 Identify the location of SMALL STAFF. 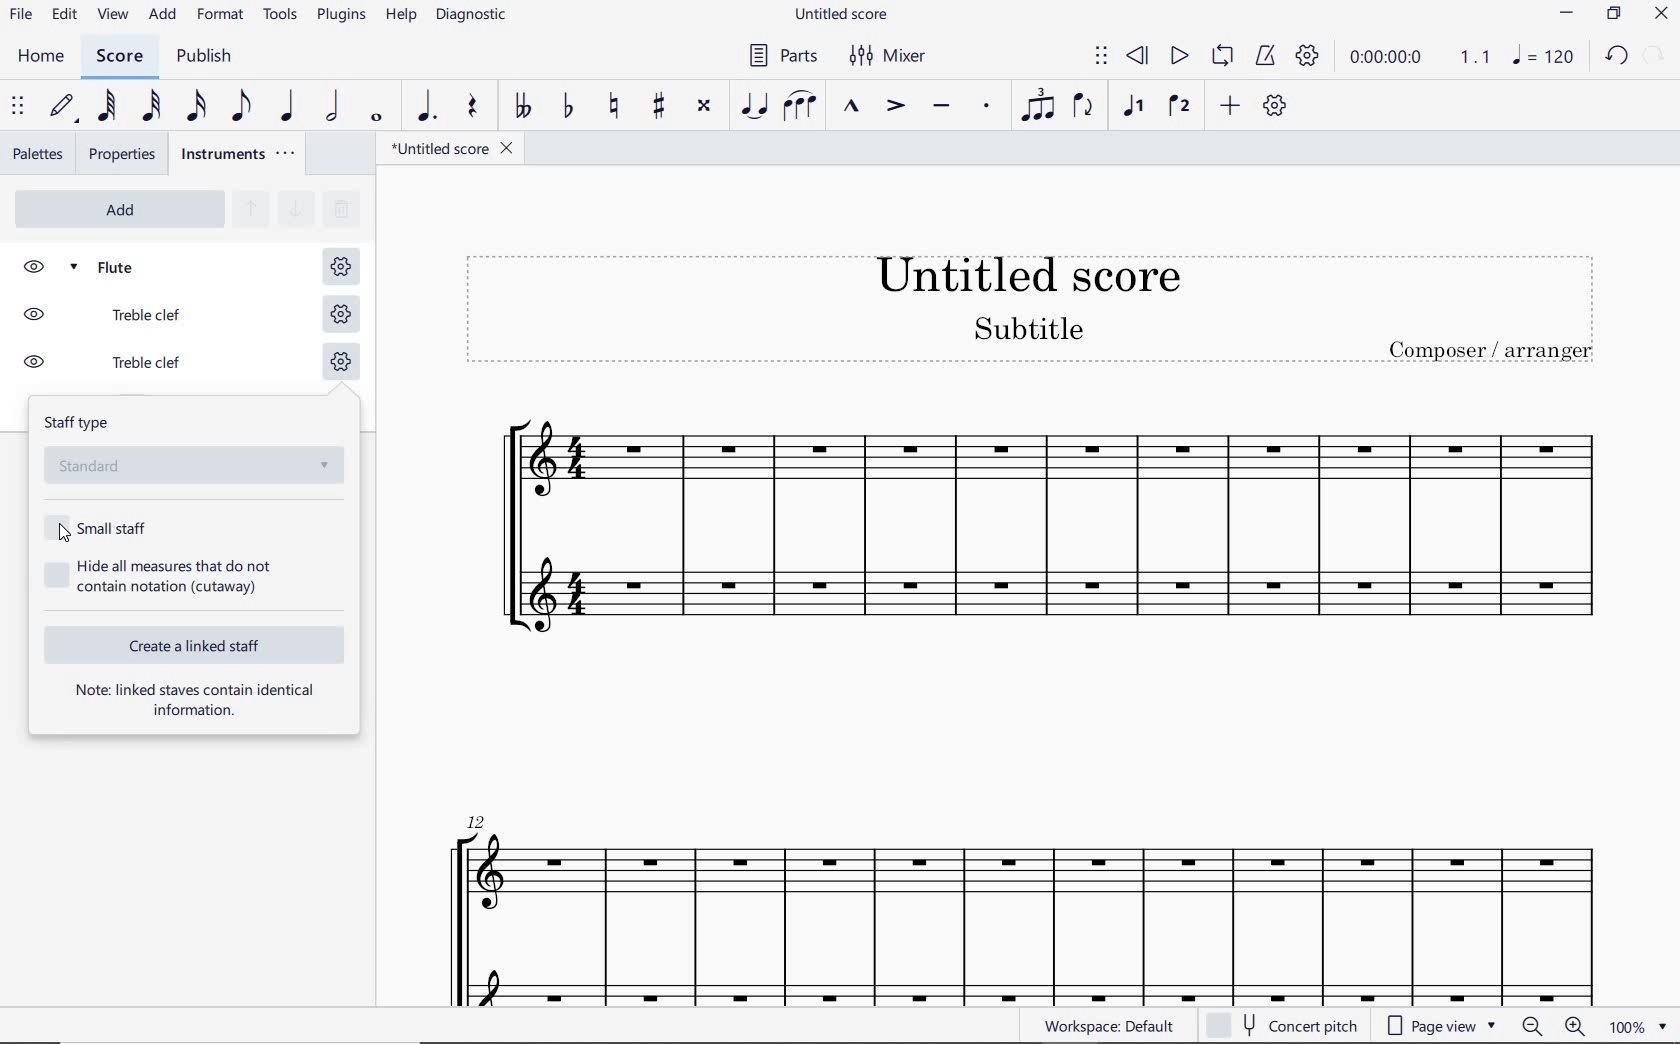
(96, 527).